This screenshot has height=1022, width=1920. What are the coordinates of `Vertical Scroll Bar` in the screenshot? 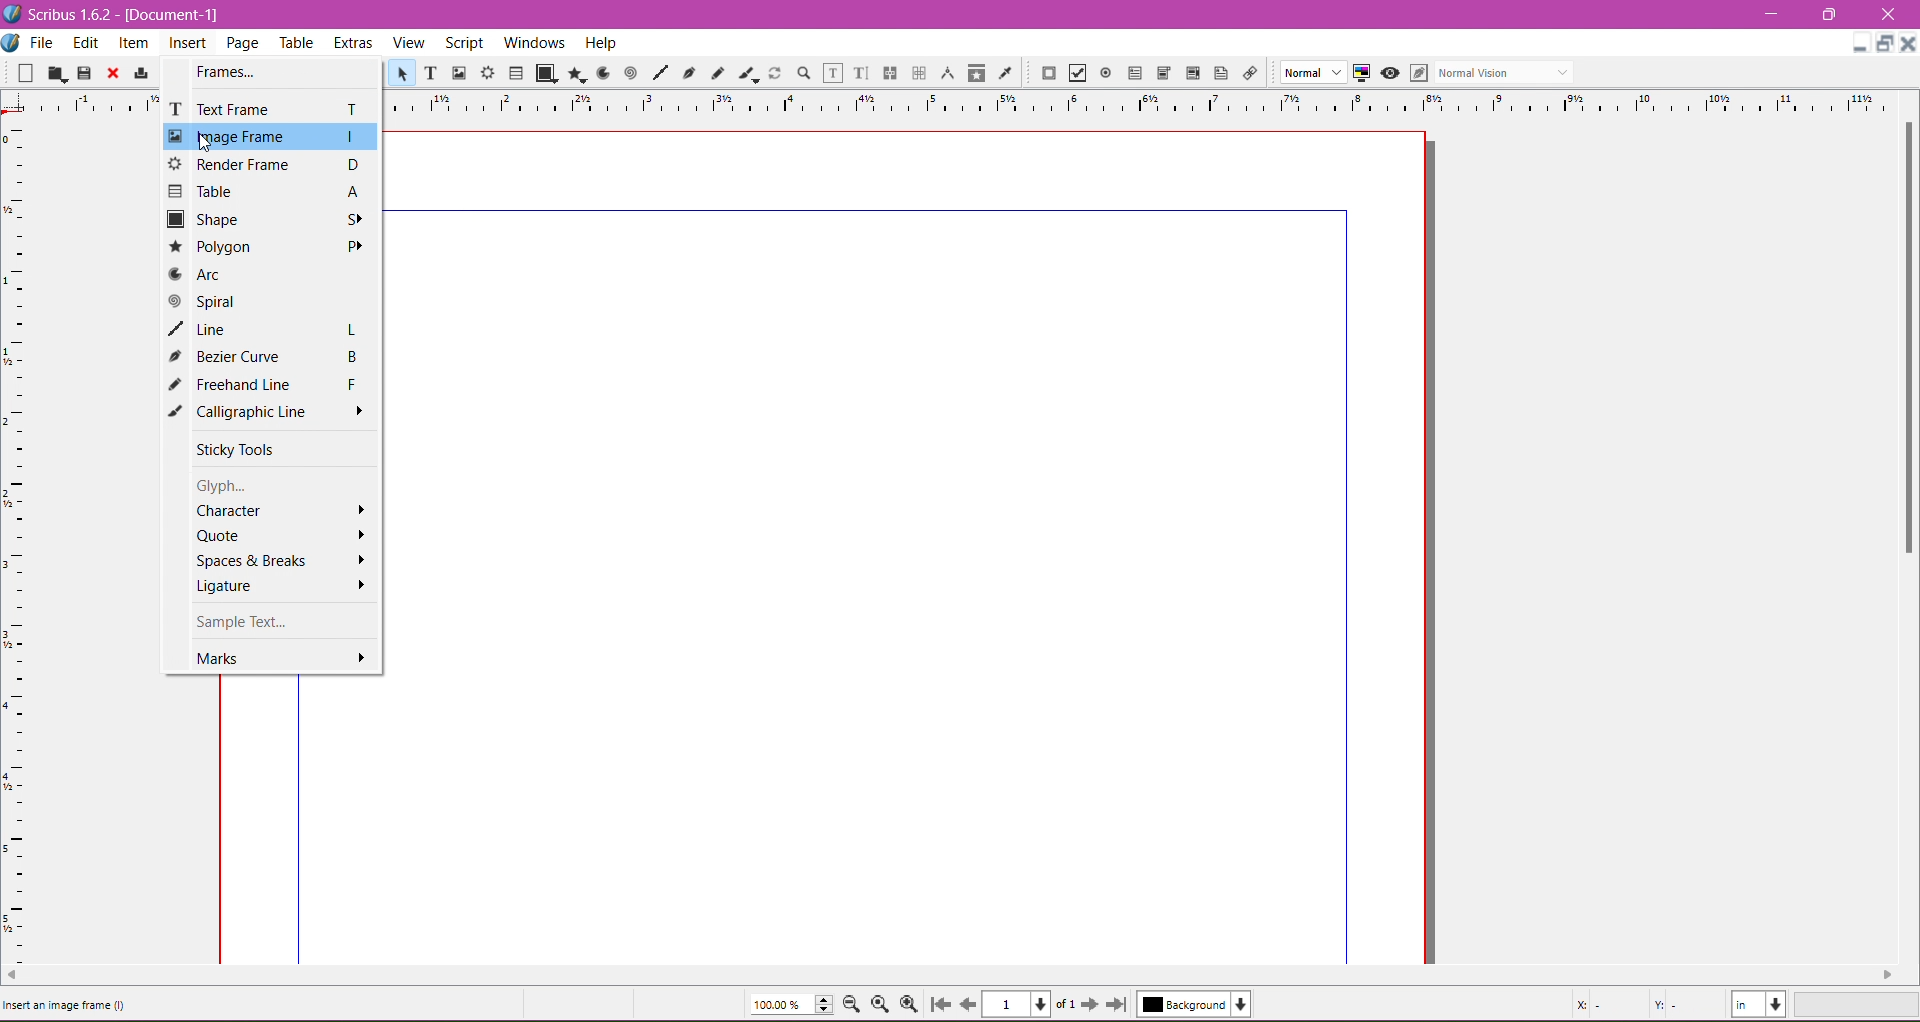 It's located at (1904, 337).